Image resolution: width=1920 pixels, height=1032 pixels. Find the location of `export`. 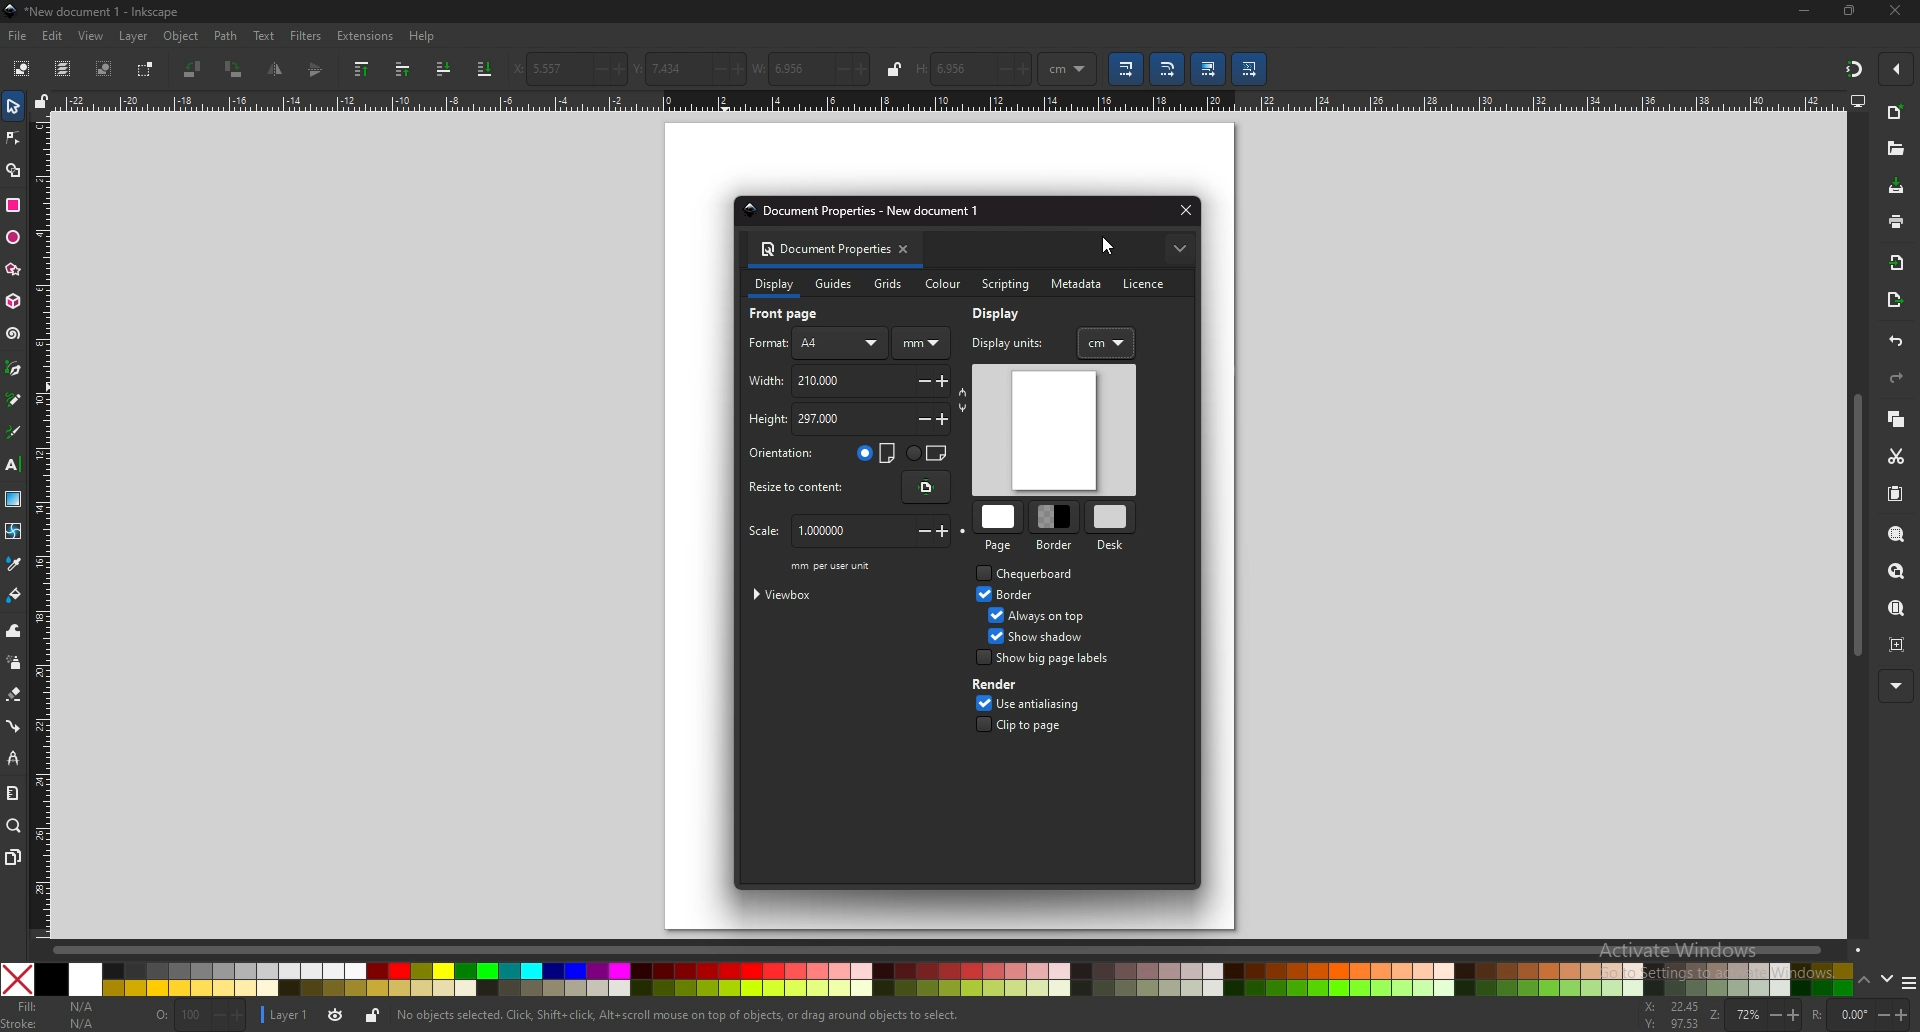

export is located at coordinates (1895, 300).